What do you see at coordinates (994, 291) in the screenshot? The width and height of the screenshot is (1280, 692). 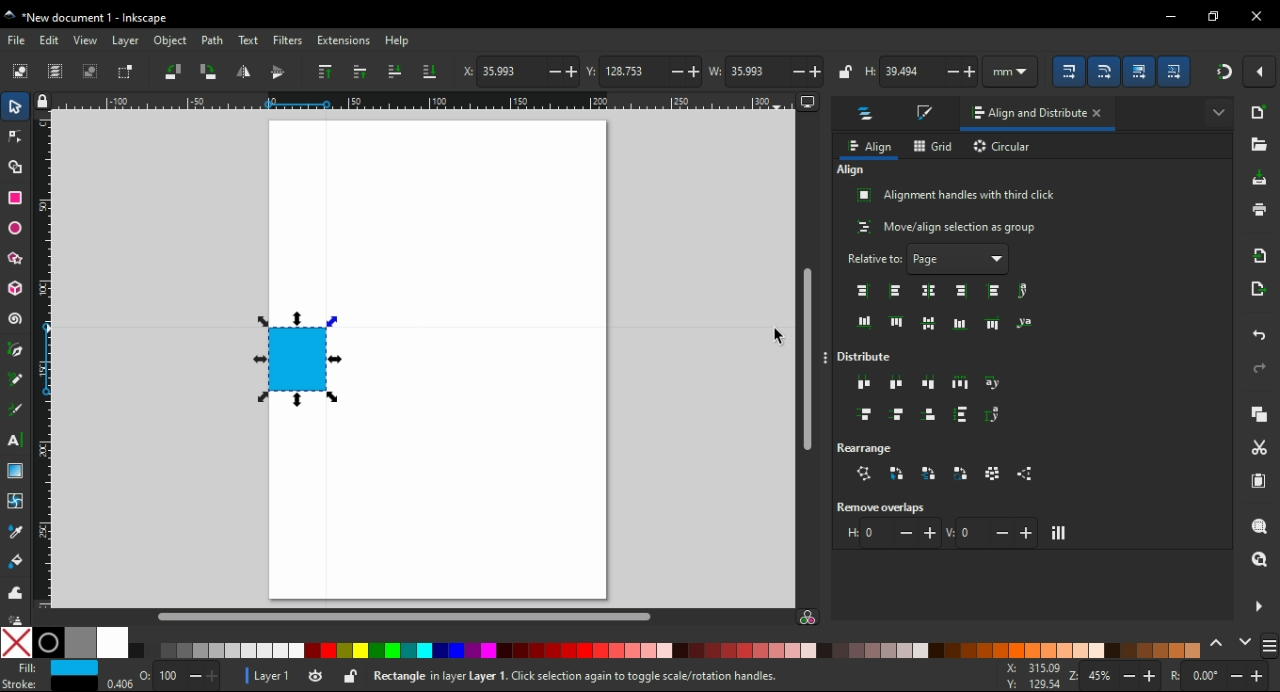 I see `align left edges of objects to right edge of  anchor` at bounding box center [994, 291].